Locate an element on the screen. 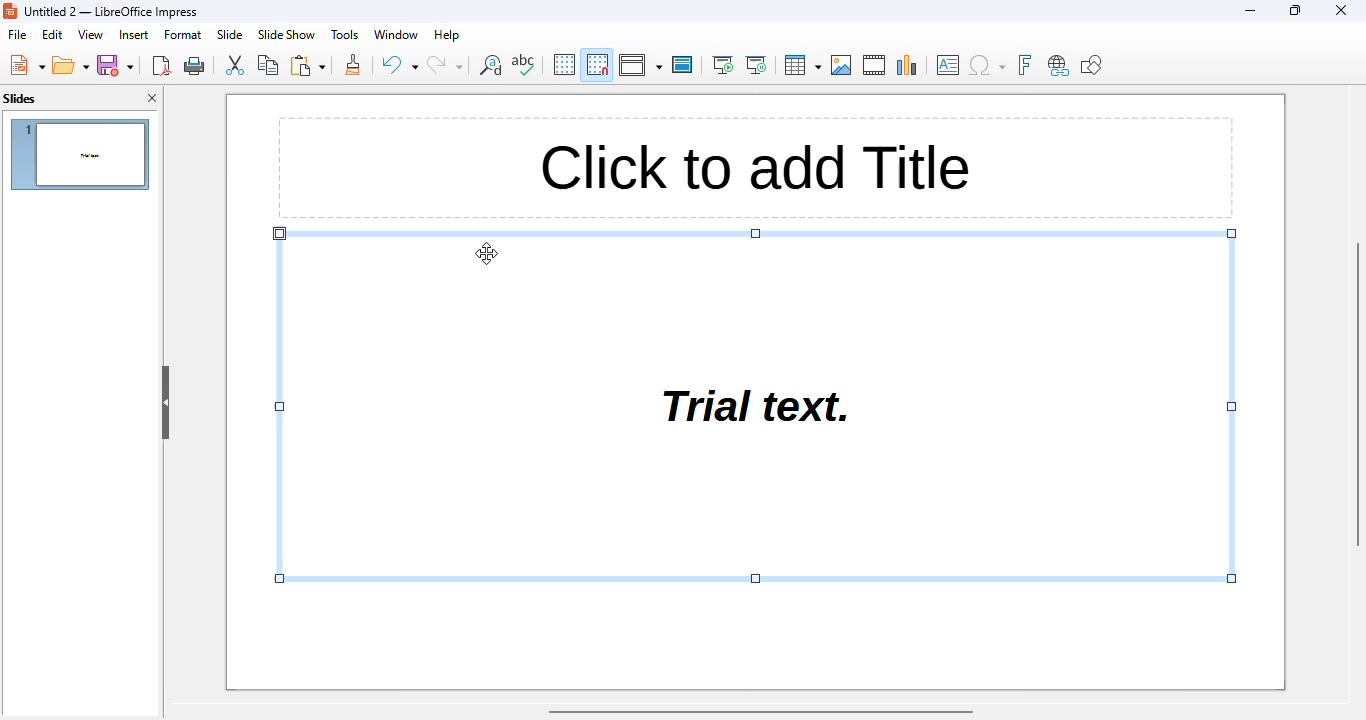 Image resolution: width=1366 pixels, height=720 pixels. insert special characters is located at coordinates (986, 65).